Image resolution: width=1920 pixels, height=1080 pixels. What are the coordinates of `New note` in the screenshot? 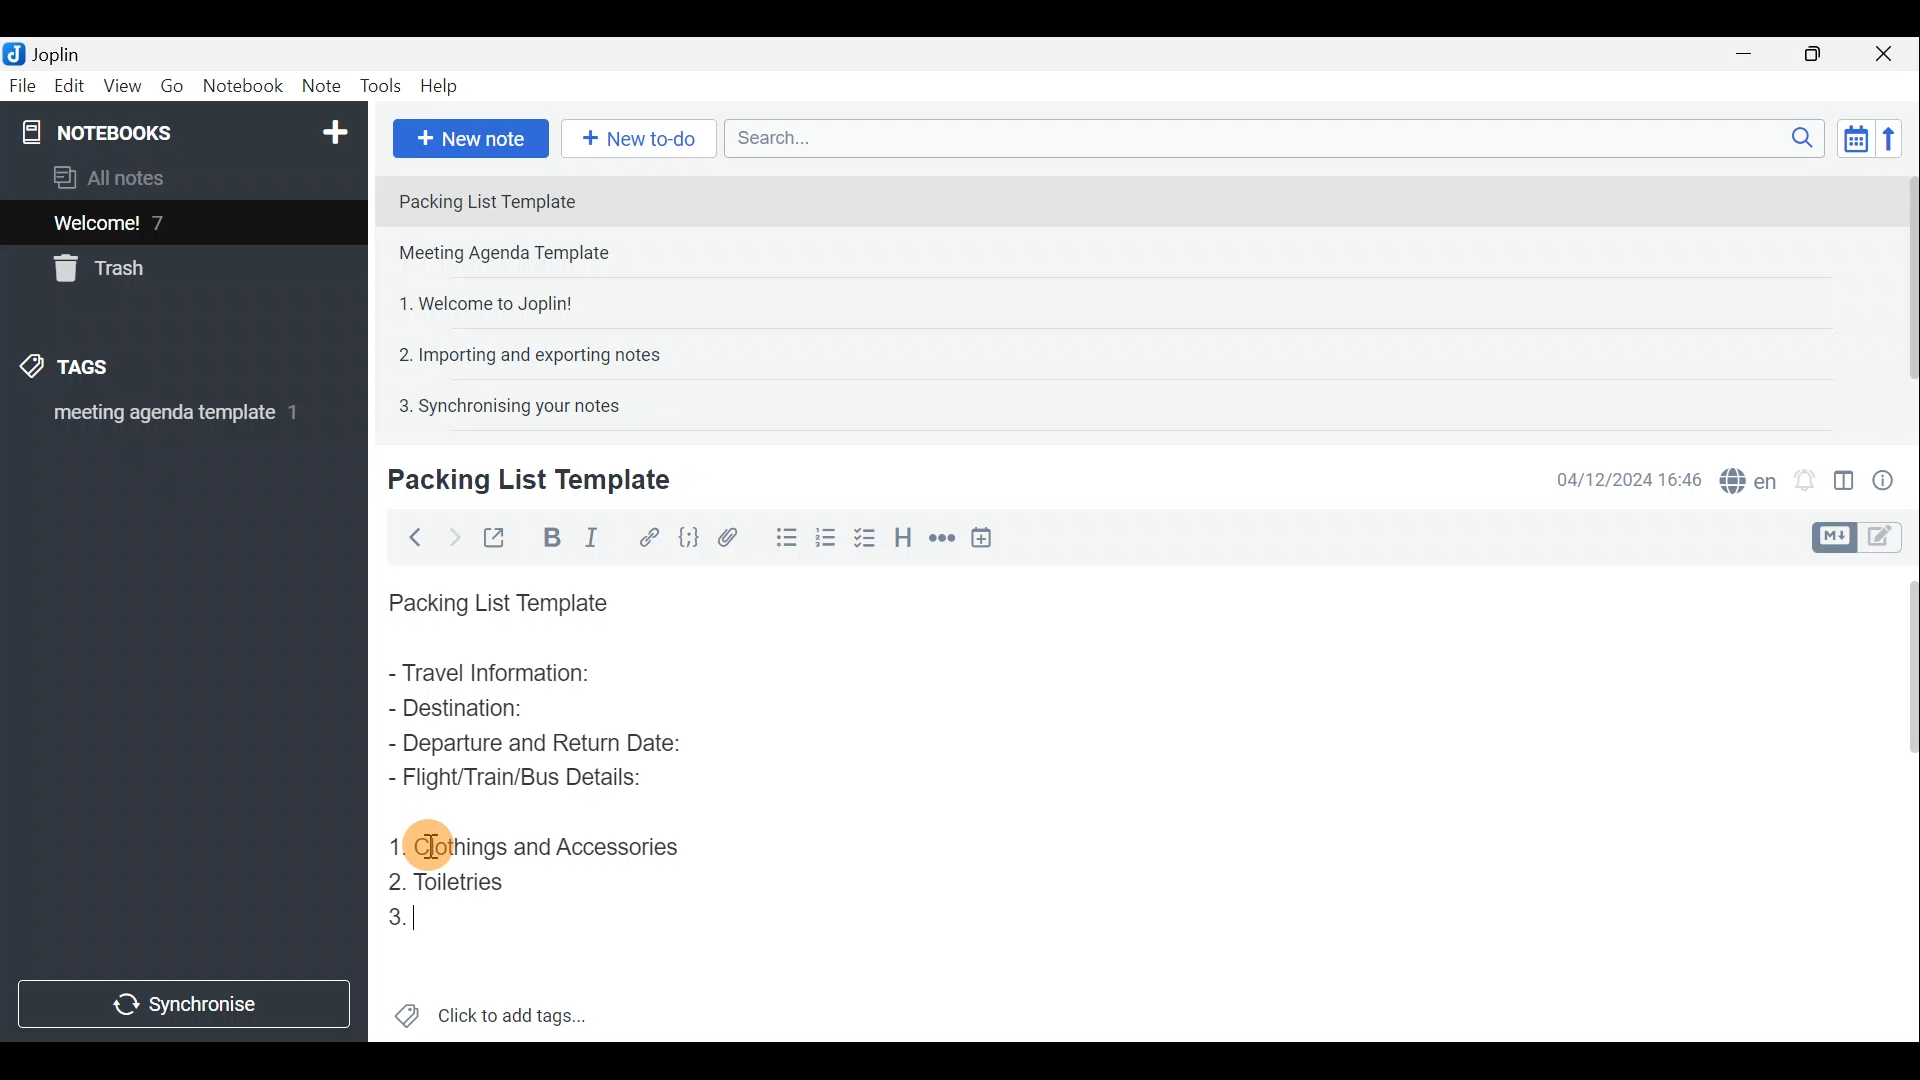 It's located at (469, 136).